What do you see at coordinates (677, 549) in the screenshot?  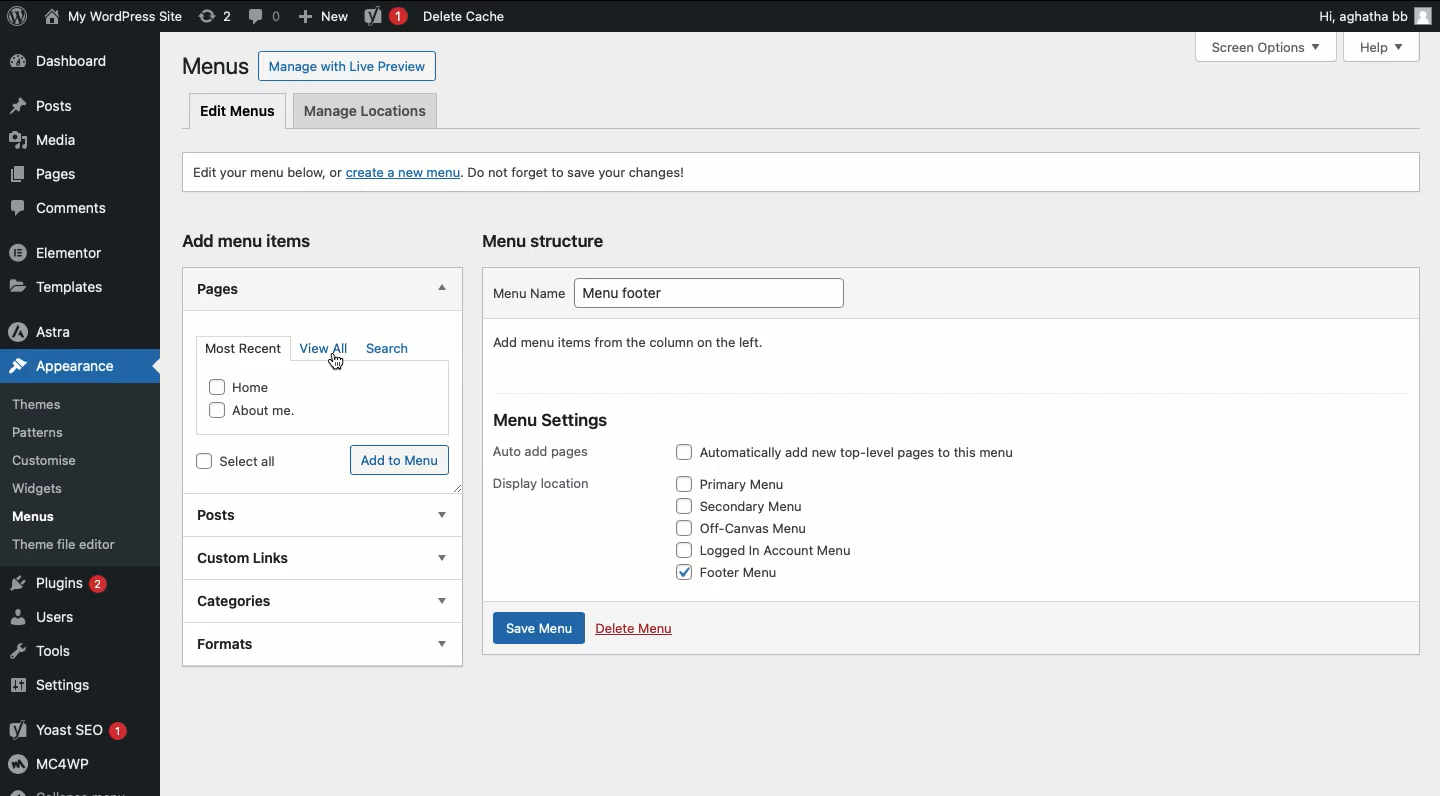 I see `Check box` at bounding box center [677, 549].